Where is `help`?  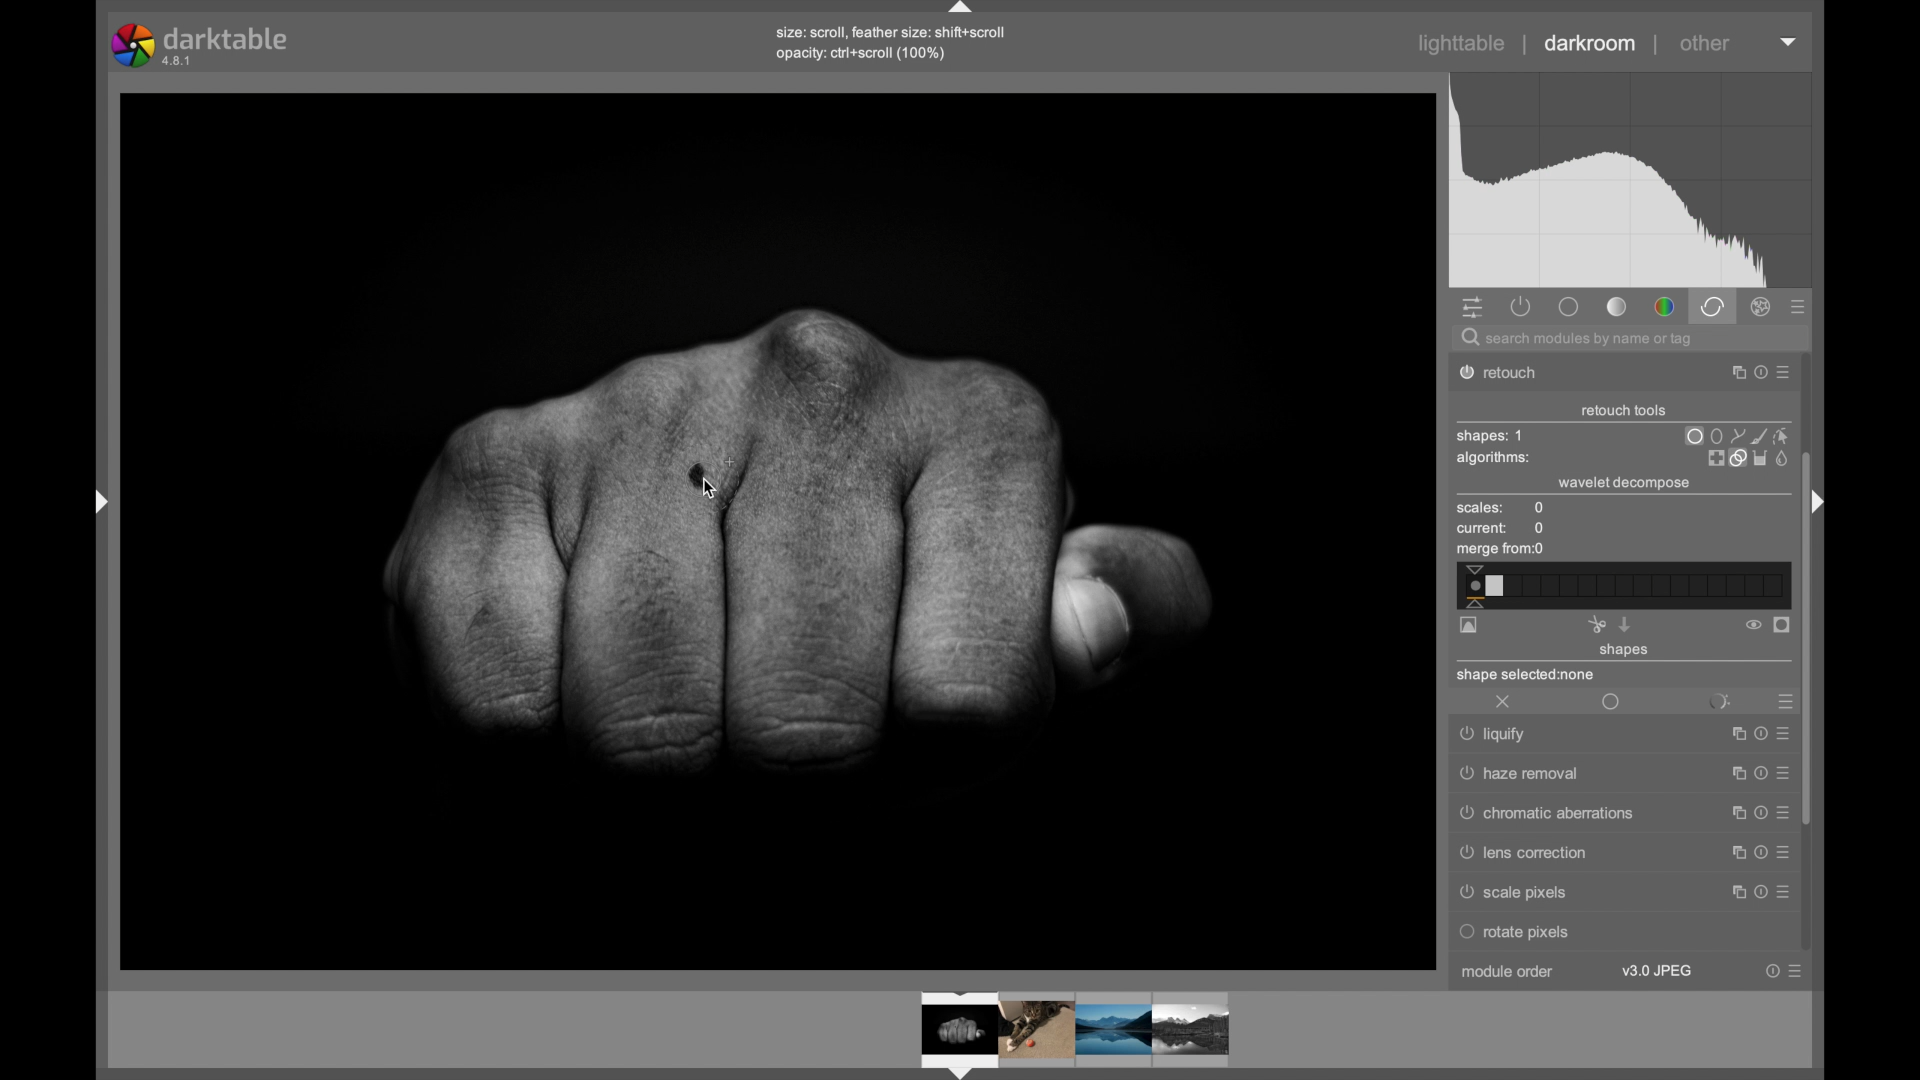 help is located at coordinates (1772, 971).